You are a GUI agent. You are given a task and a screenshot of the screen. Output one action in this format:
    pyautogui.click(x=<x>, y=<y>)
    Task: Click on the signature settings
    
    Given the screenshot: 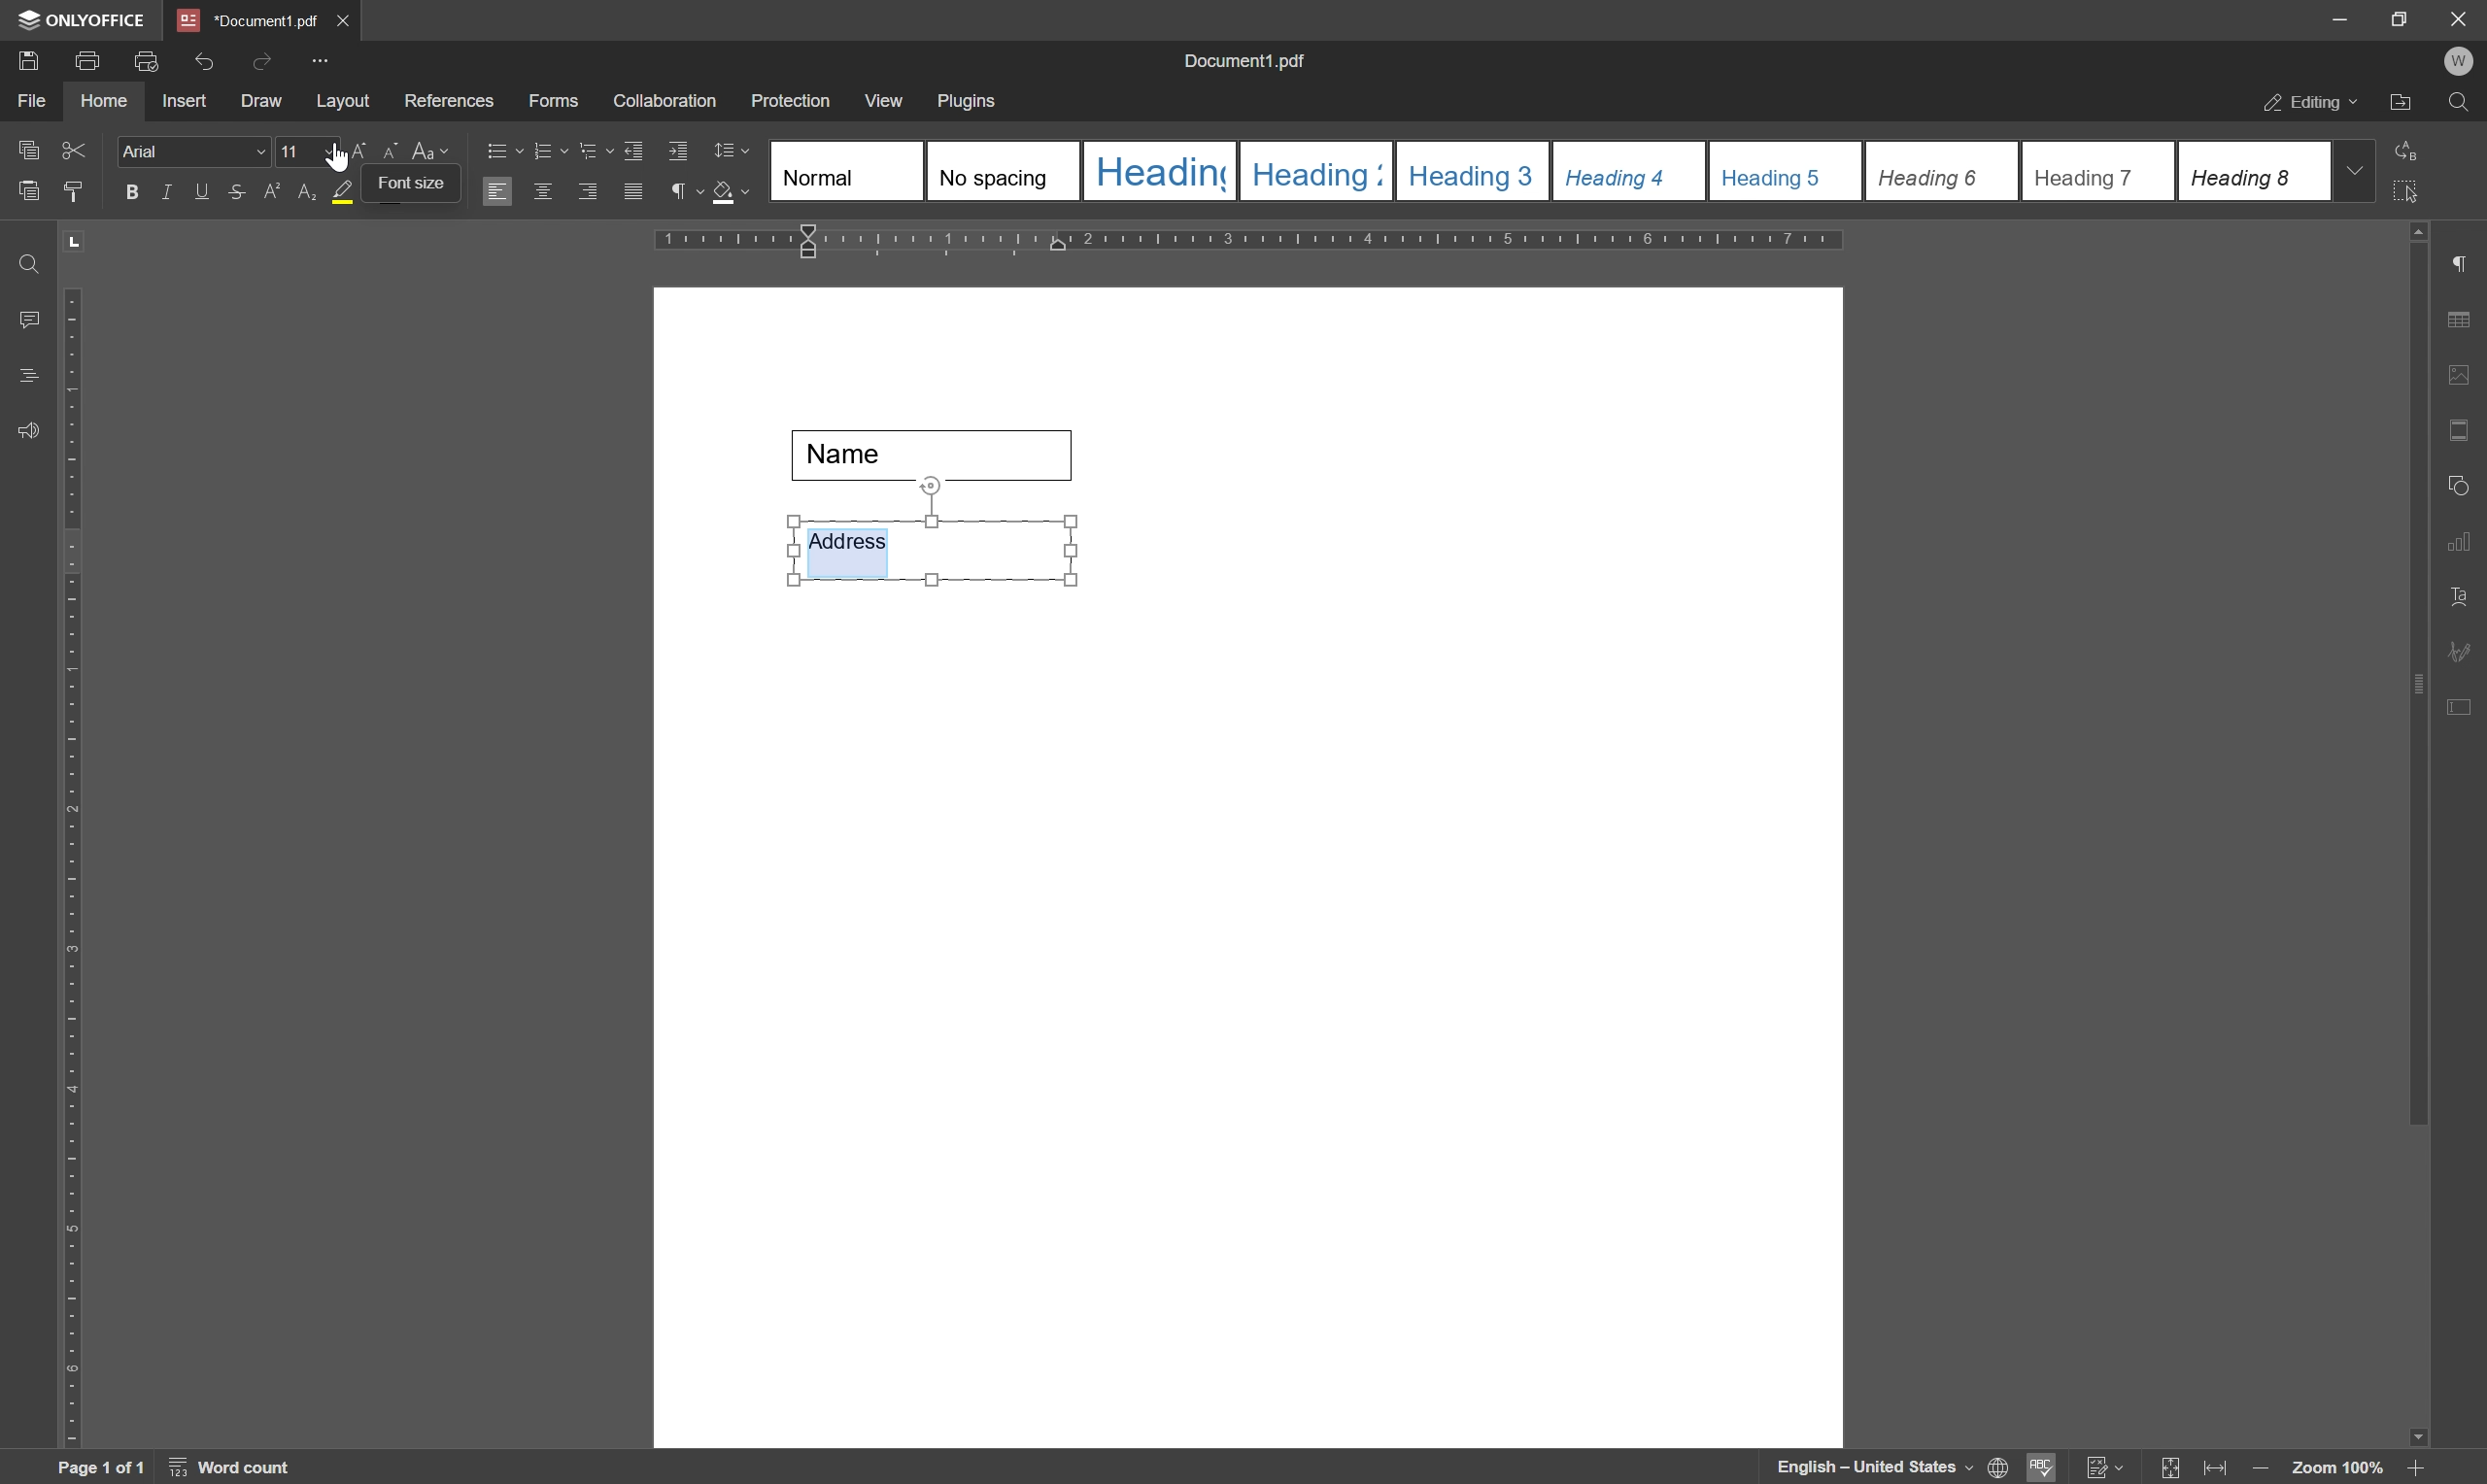 What is the action you would take?
    pyautogui.click(x=2465, y=651)
    